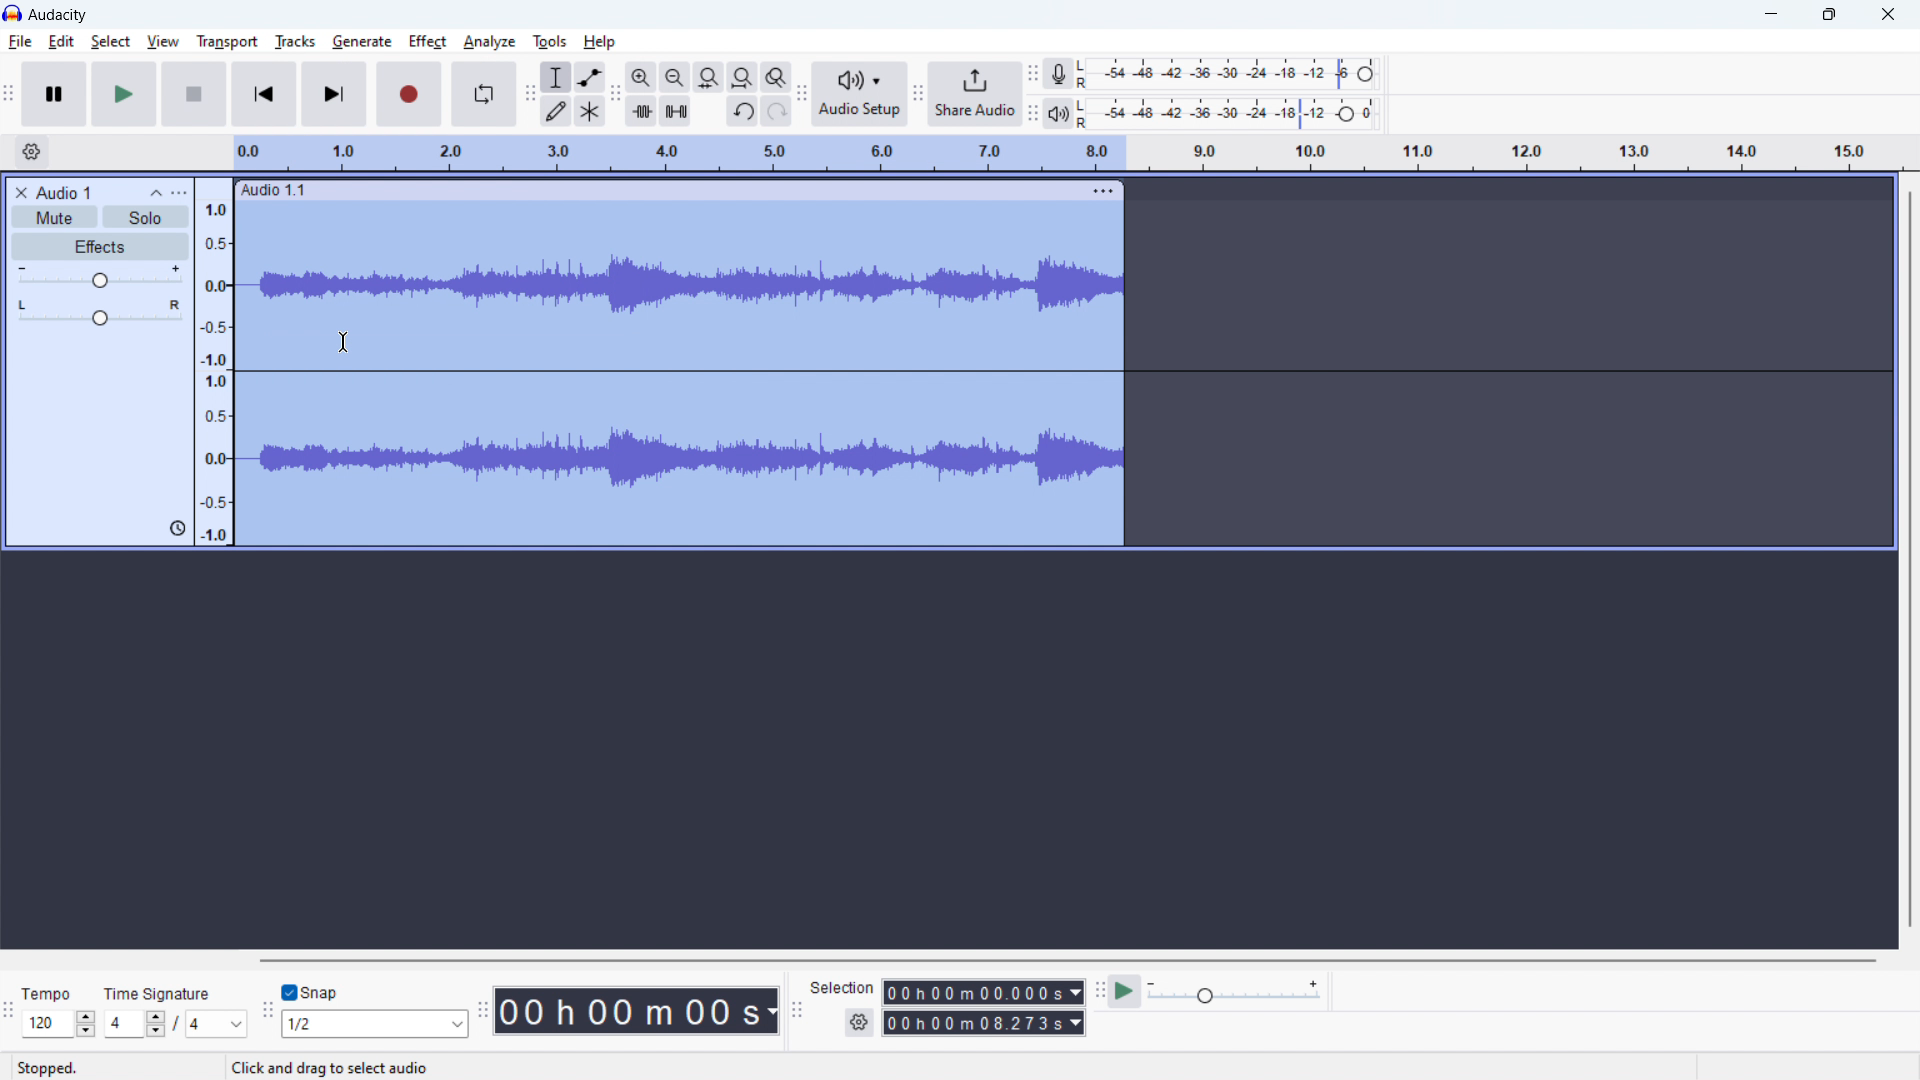 This screenshot has width=1920, height=1080. What do you see at coordinates (918, 94) in the screenshot?
I see `share audio toolbar` at bounding box center [918, 94].